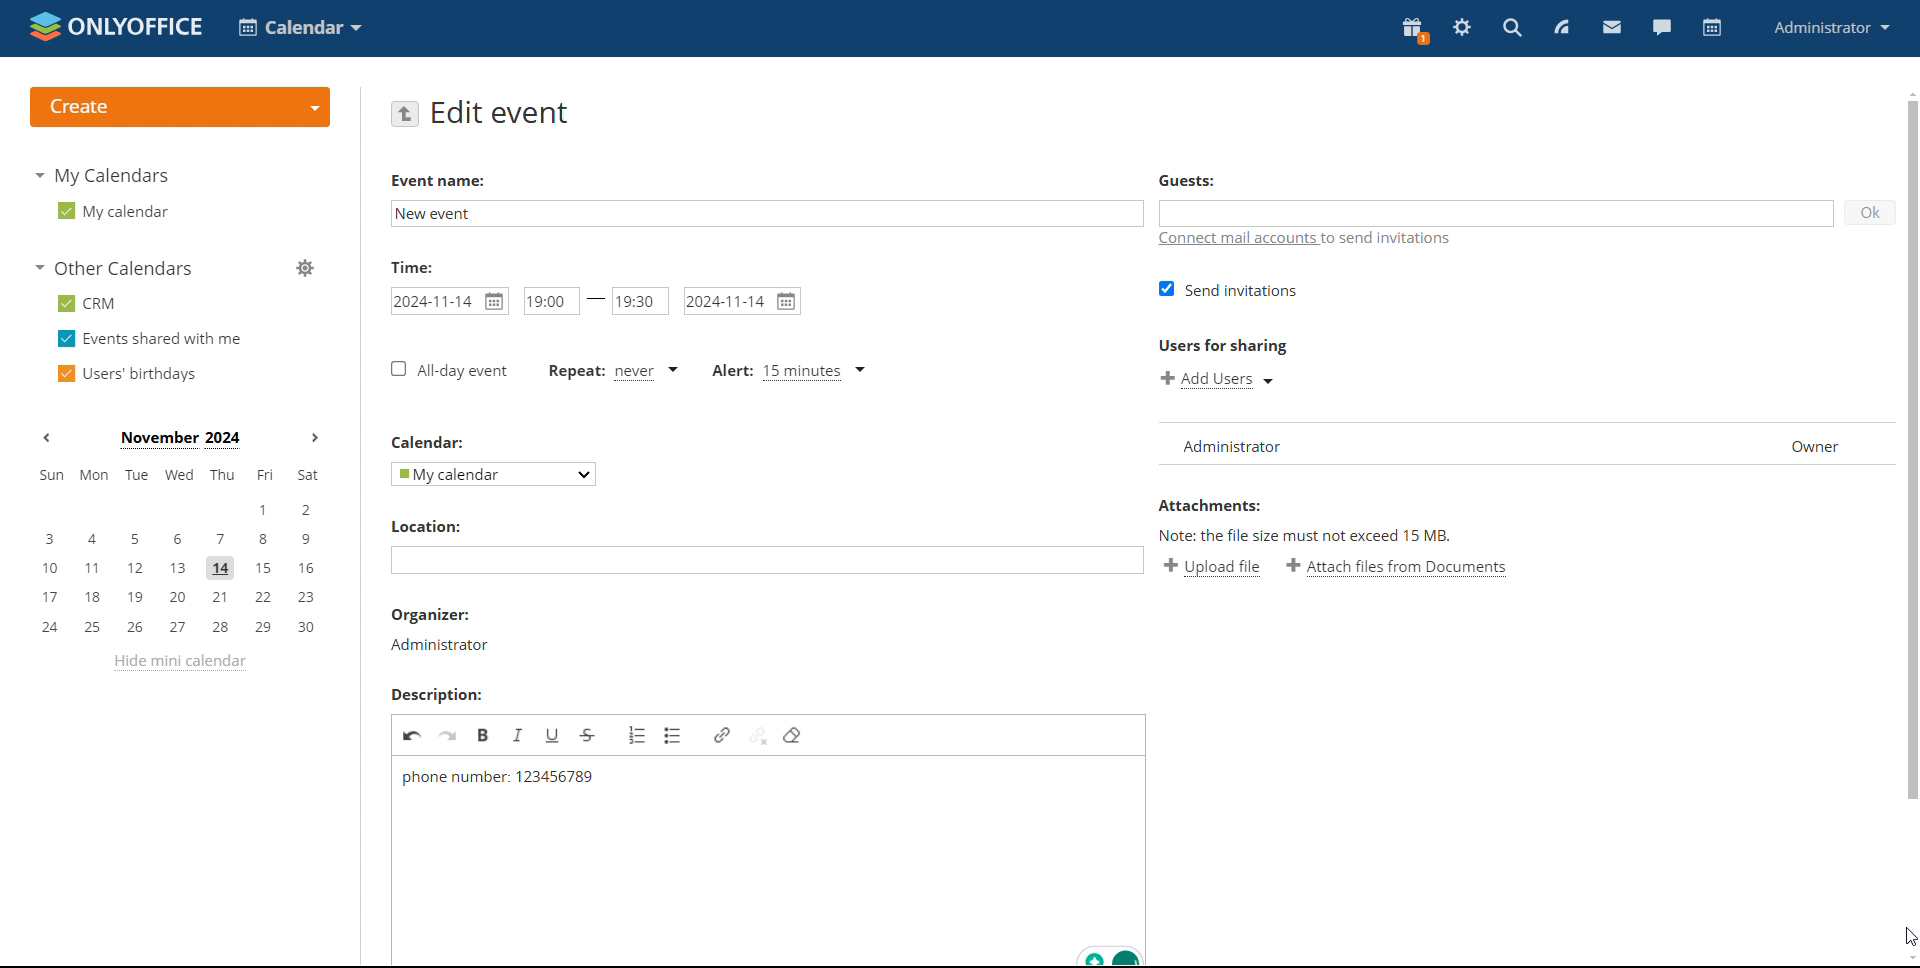  I want to click on scroll down, so click(1908, 957).